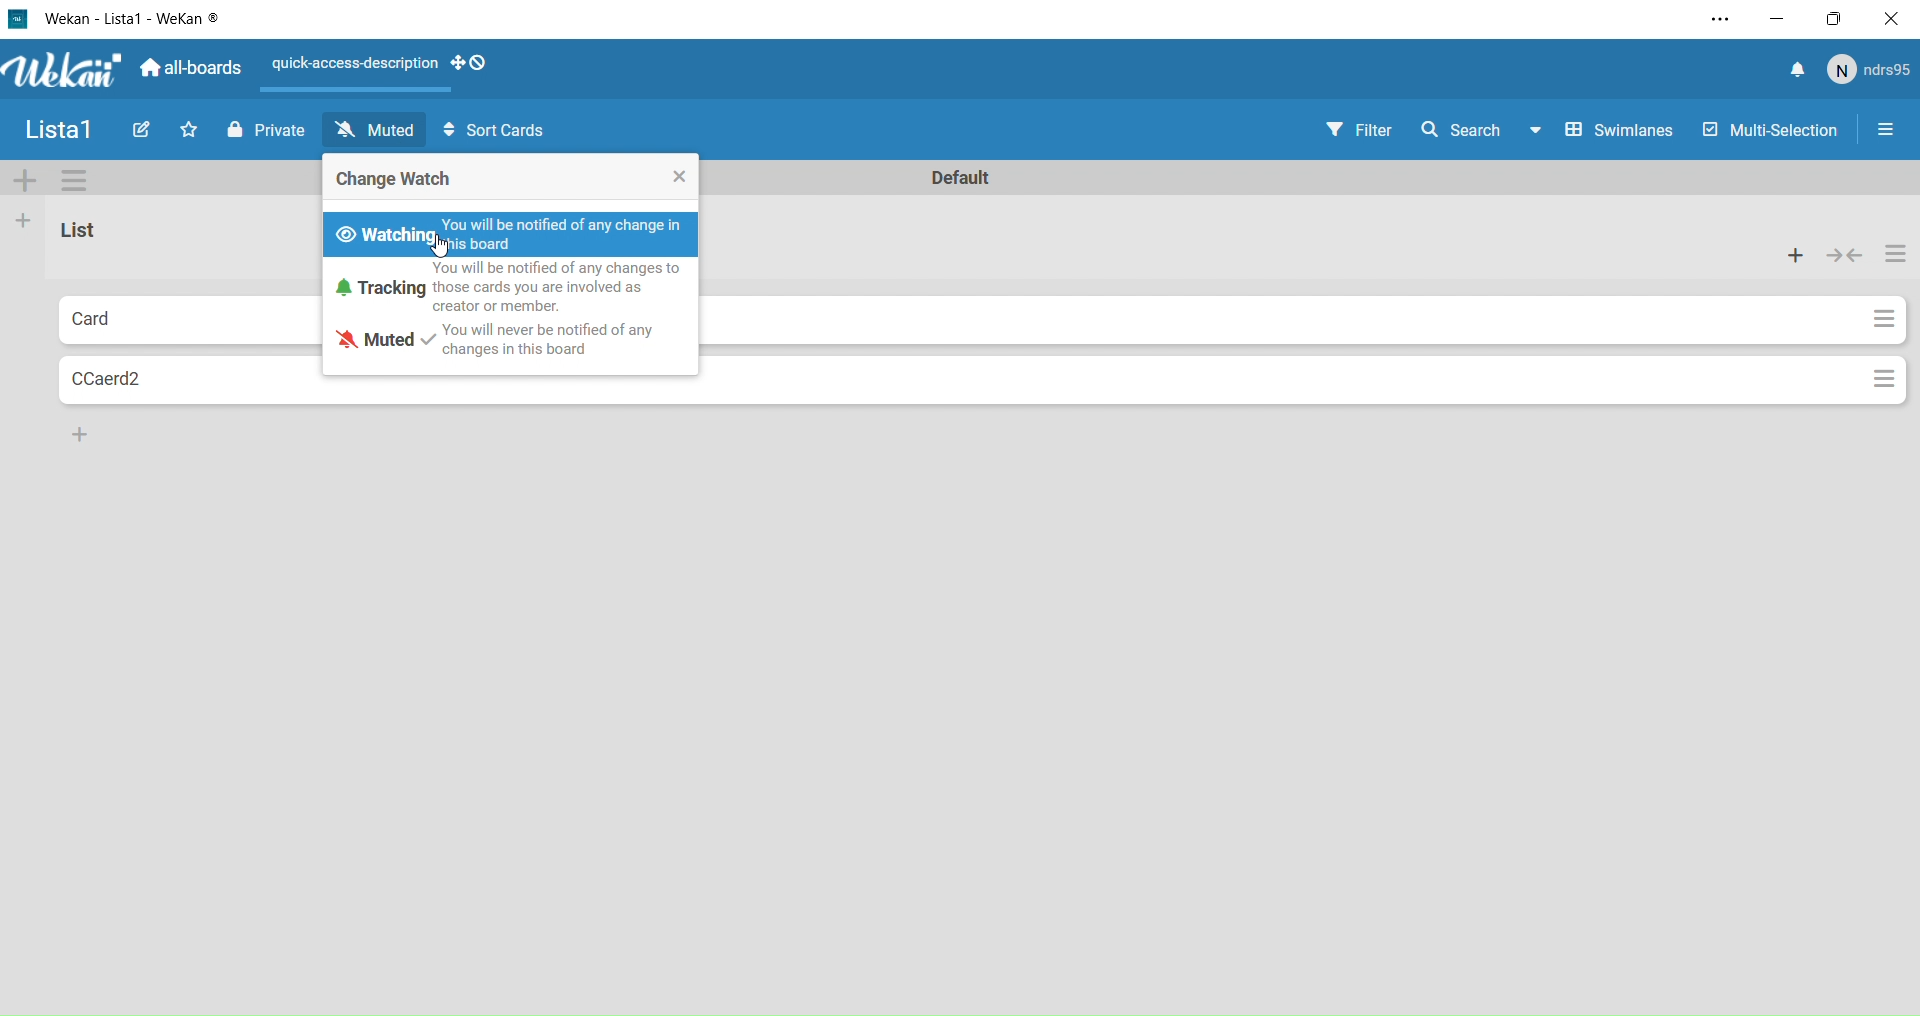 Image resolution: width=1920 pixels, height=1016 pixels. I want to click on Search, so click(1474, 129).